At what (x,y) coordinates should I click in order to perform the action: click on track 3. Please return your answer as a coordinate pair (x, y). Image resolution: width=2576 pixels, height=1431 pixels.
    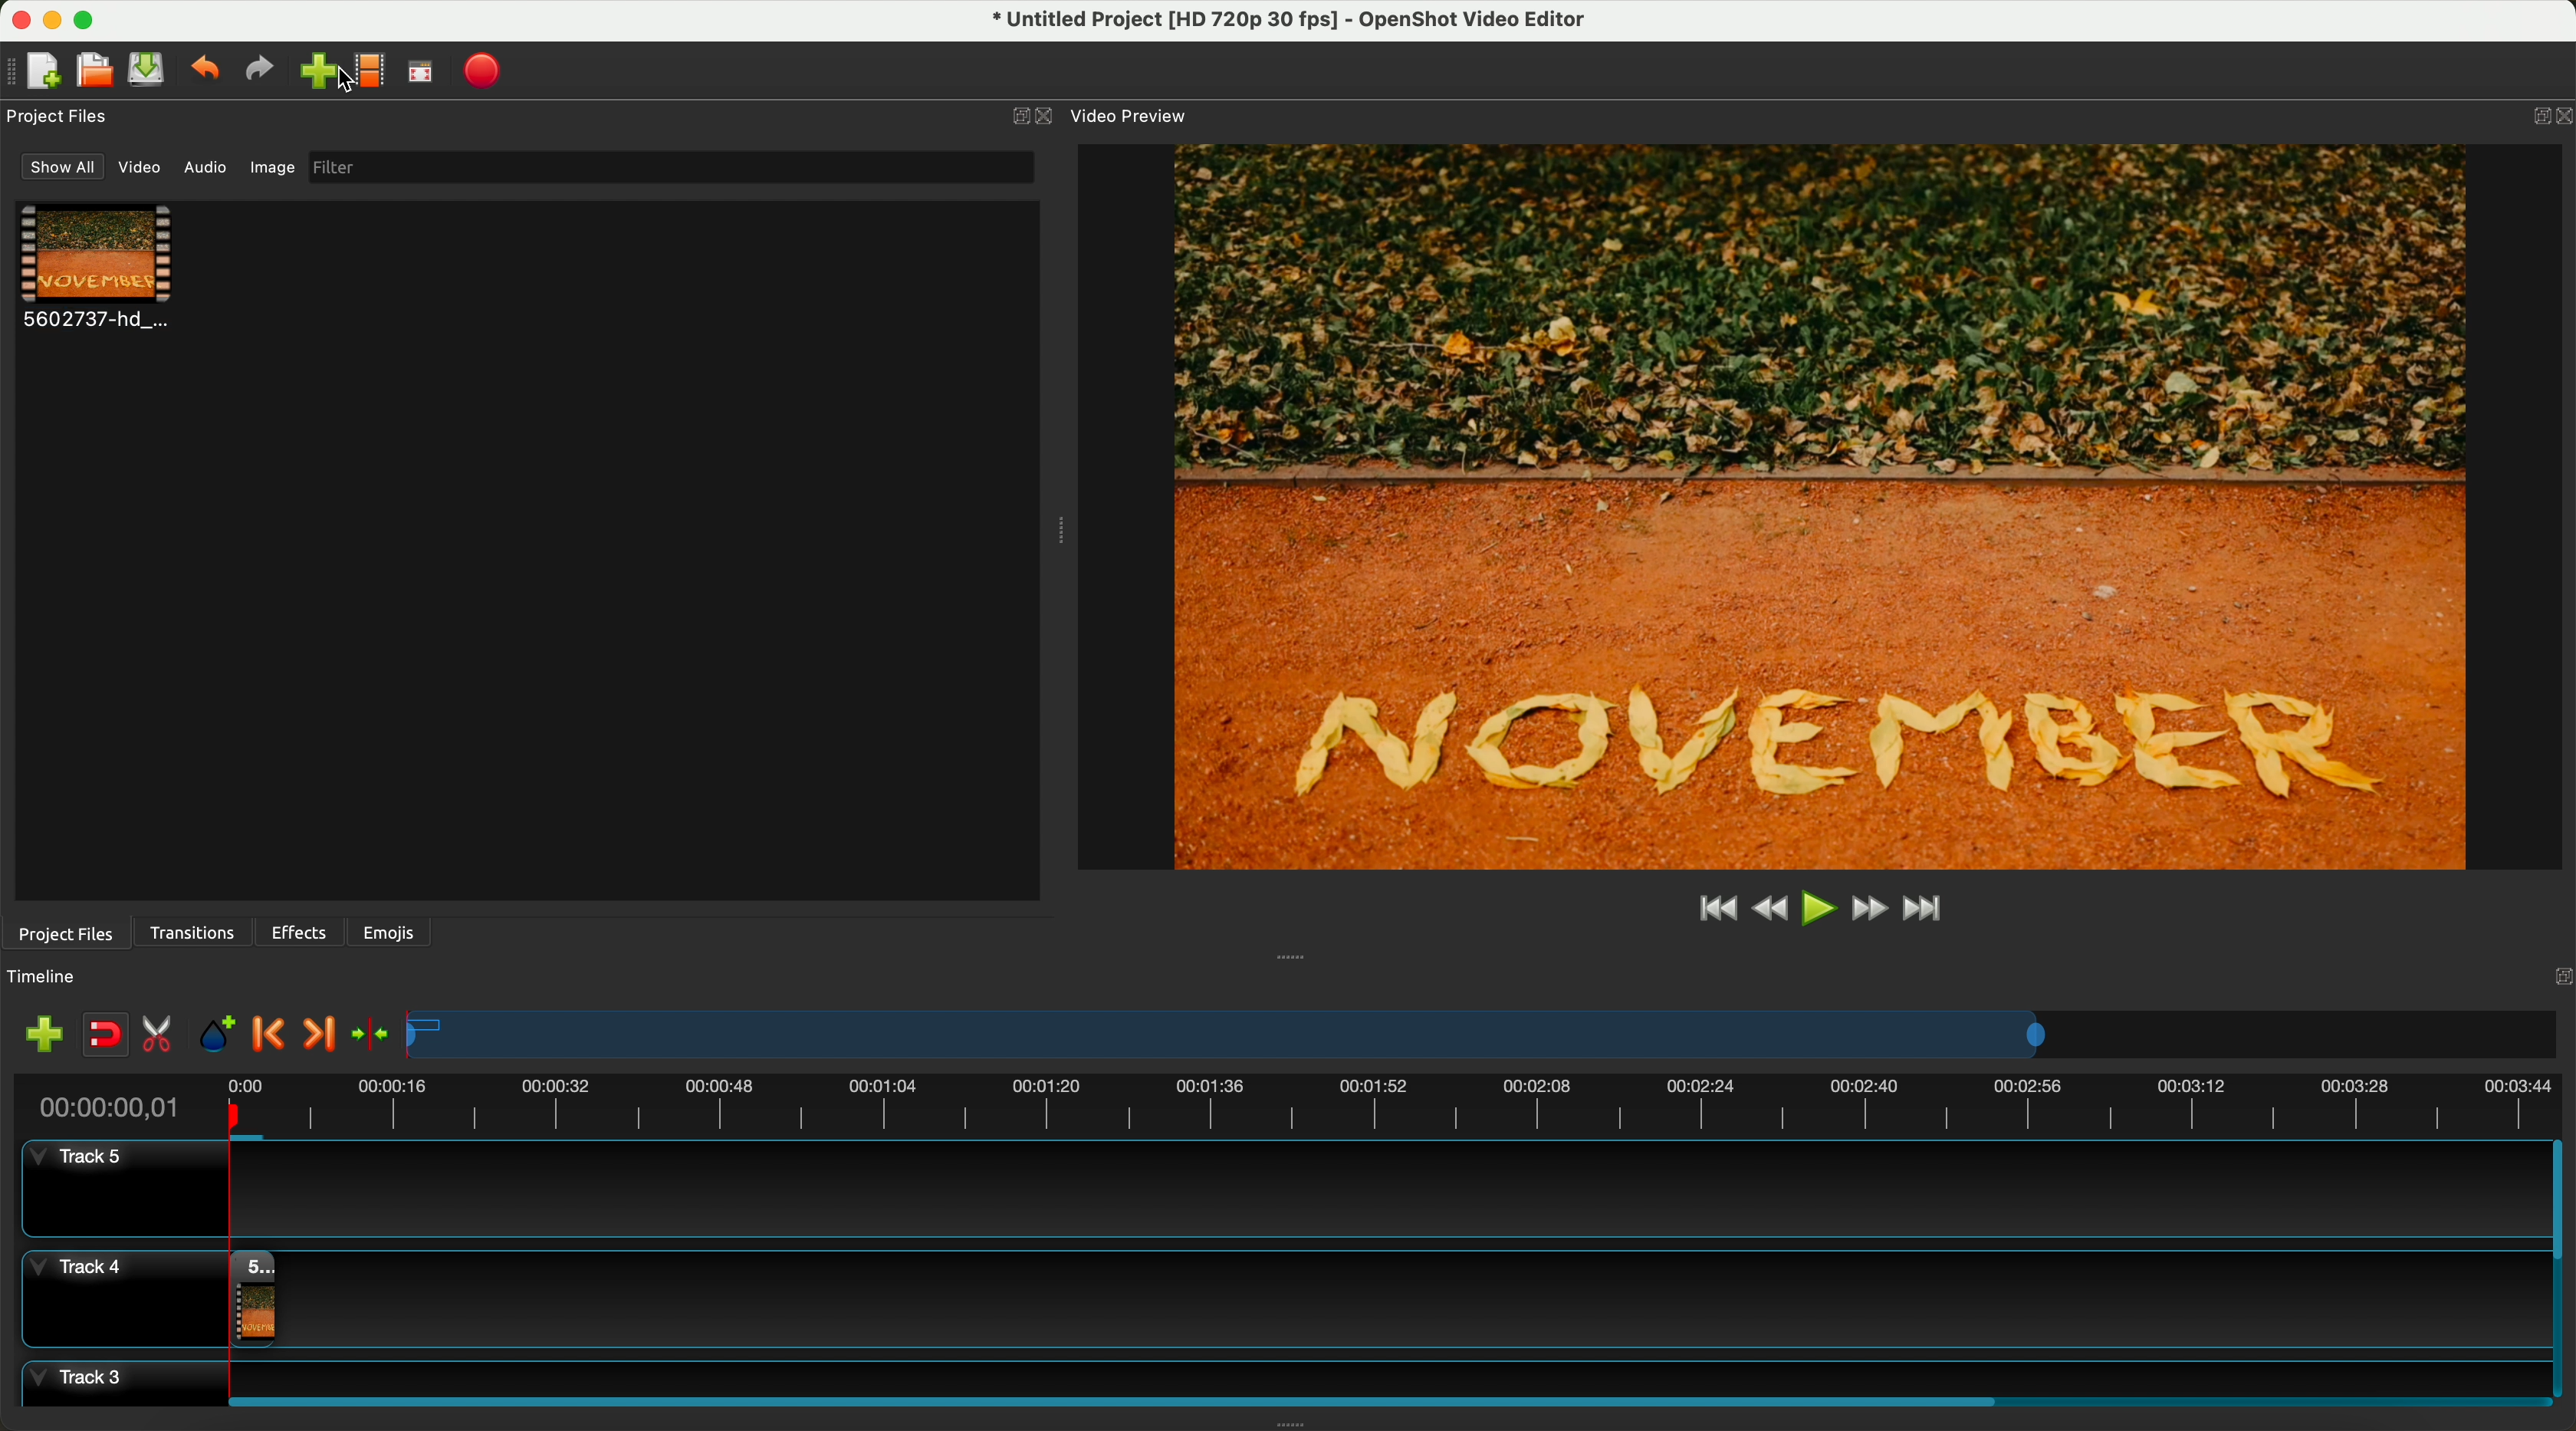
    Looking at the image, I should click on (1280, 1374).